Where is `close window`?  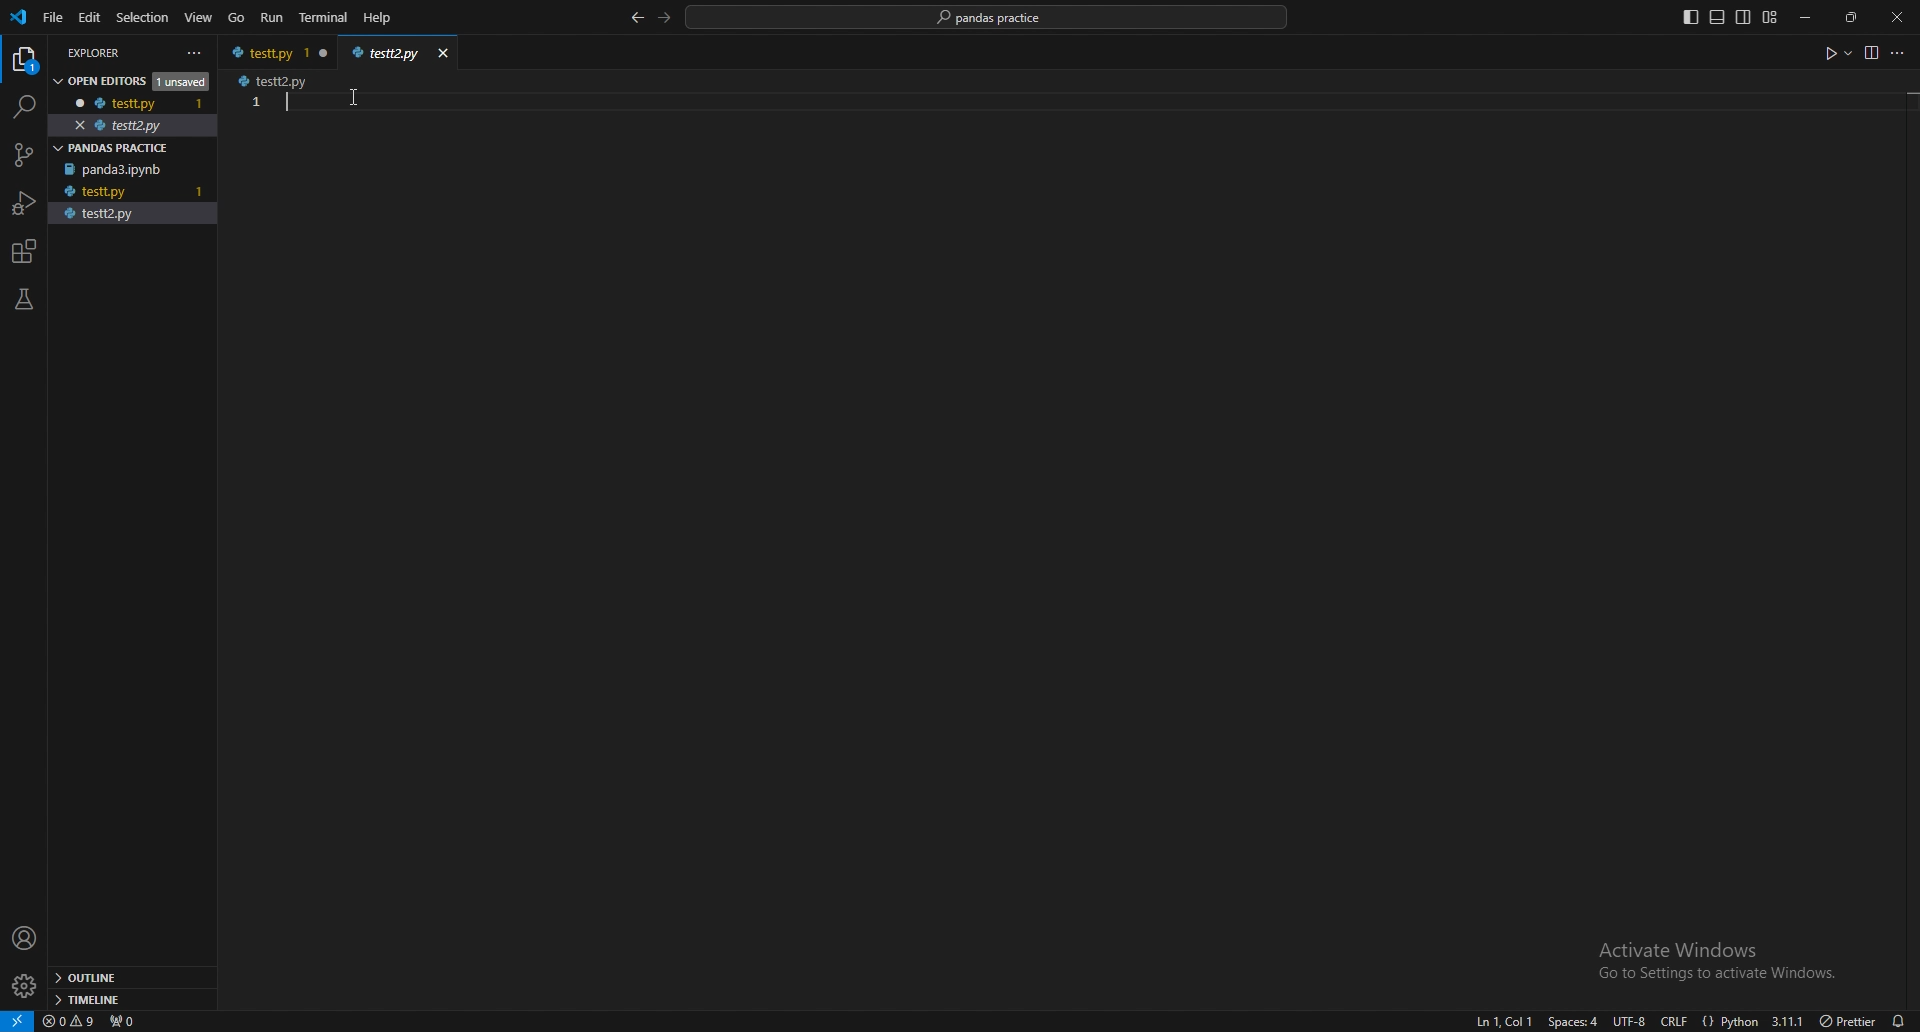
close window is located at coordinates (325, 52).